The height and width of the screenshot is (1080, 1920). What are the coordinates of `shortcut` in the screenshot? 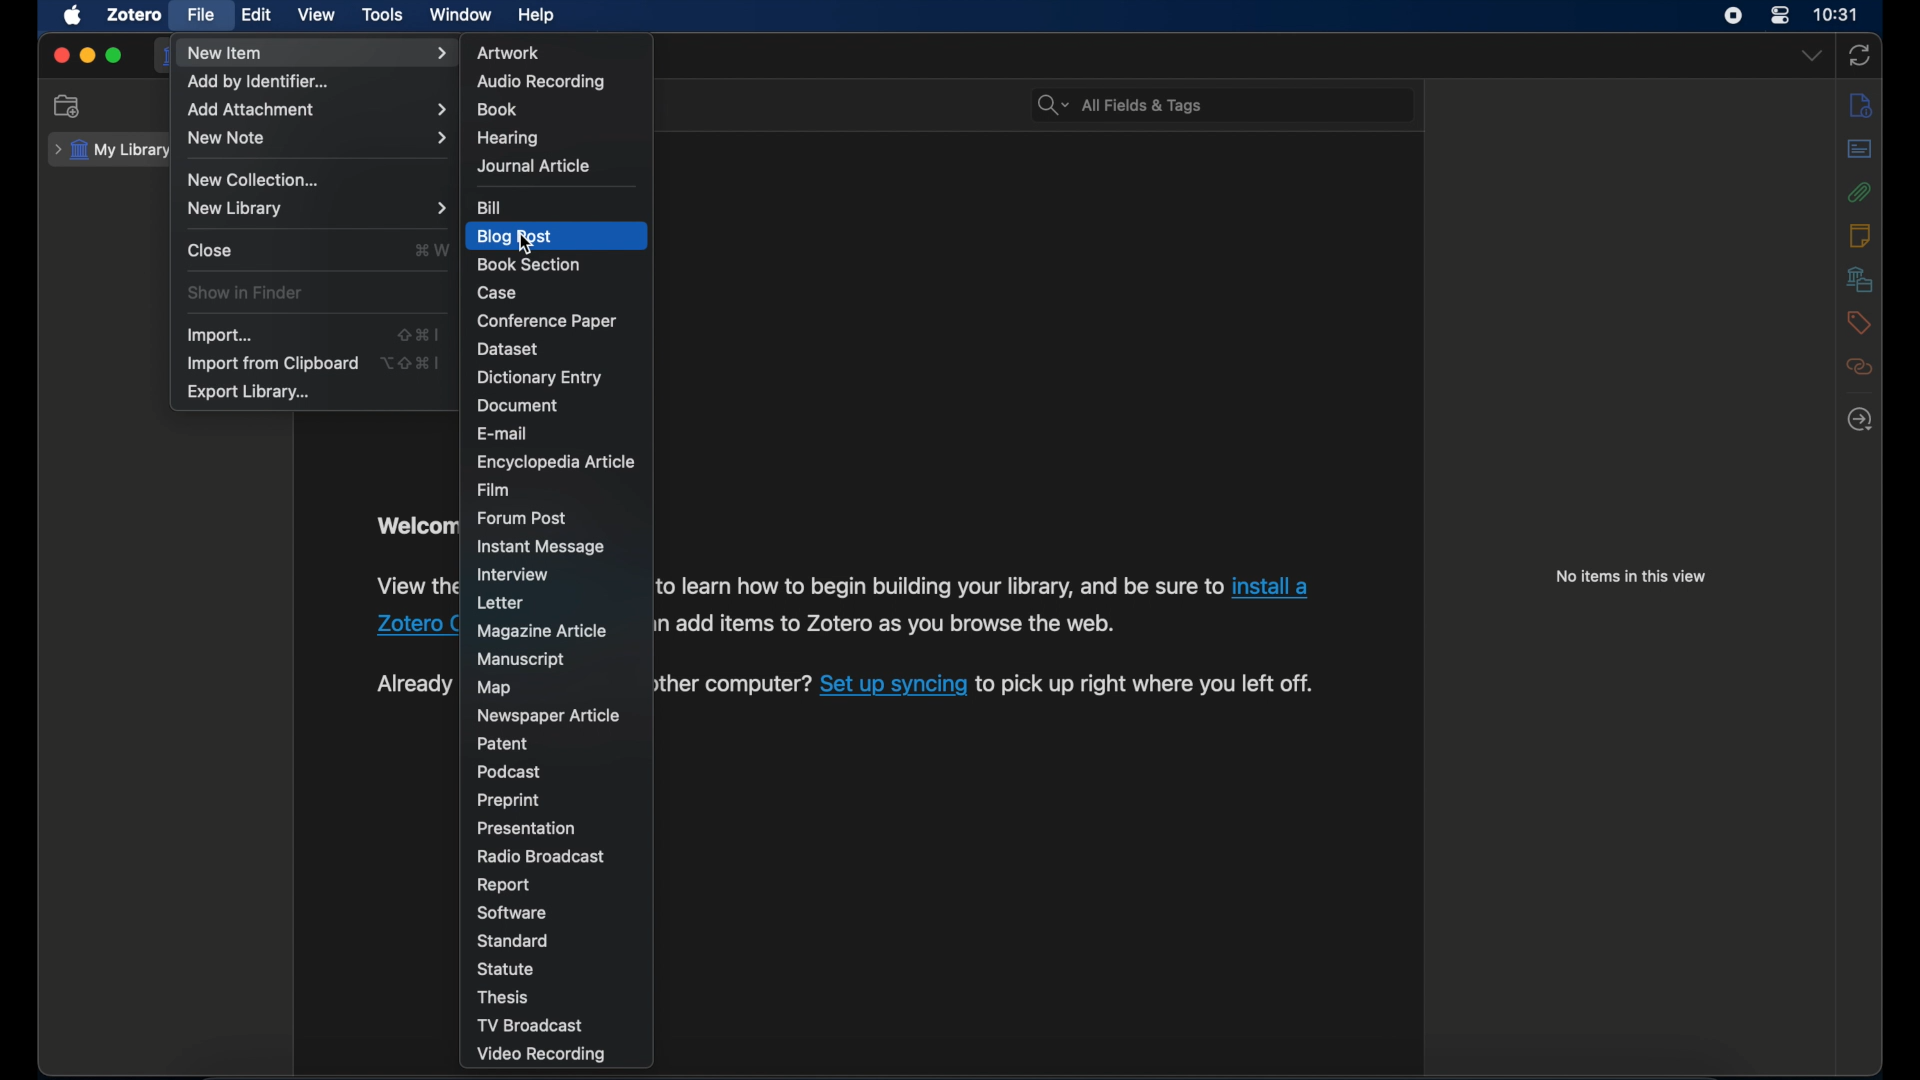 It's located at (431, 249).